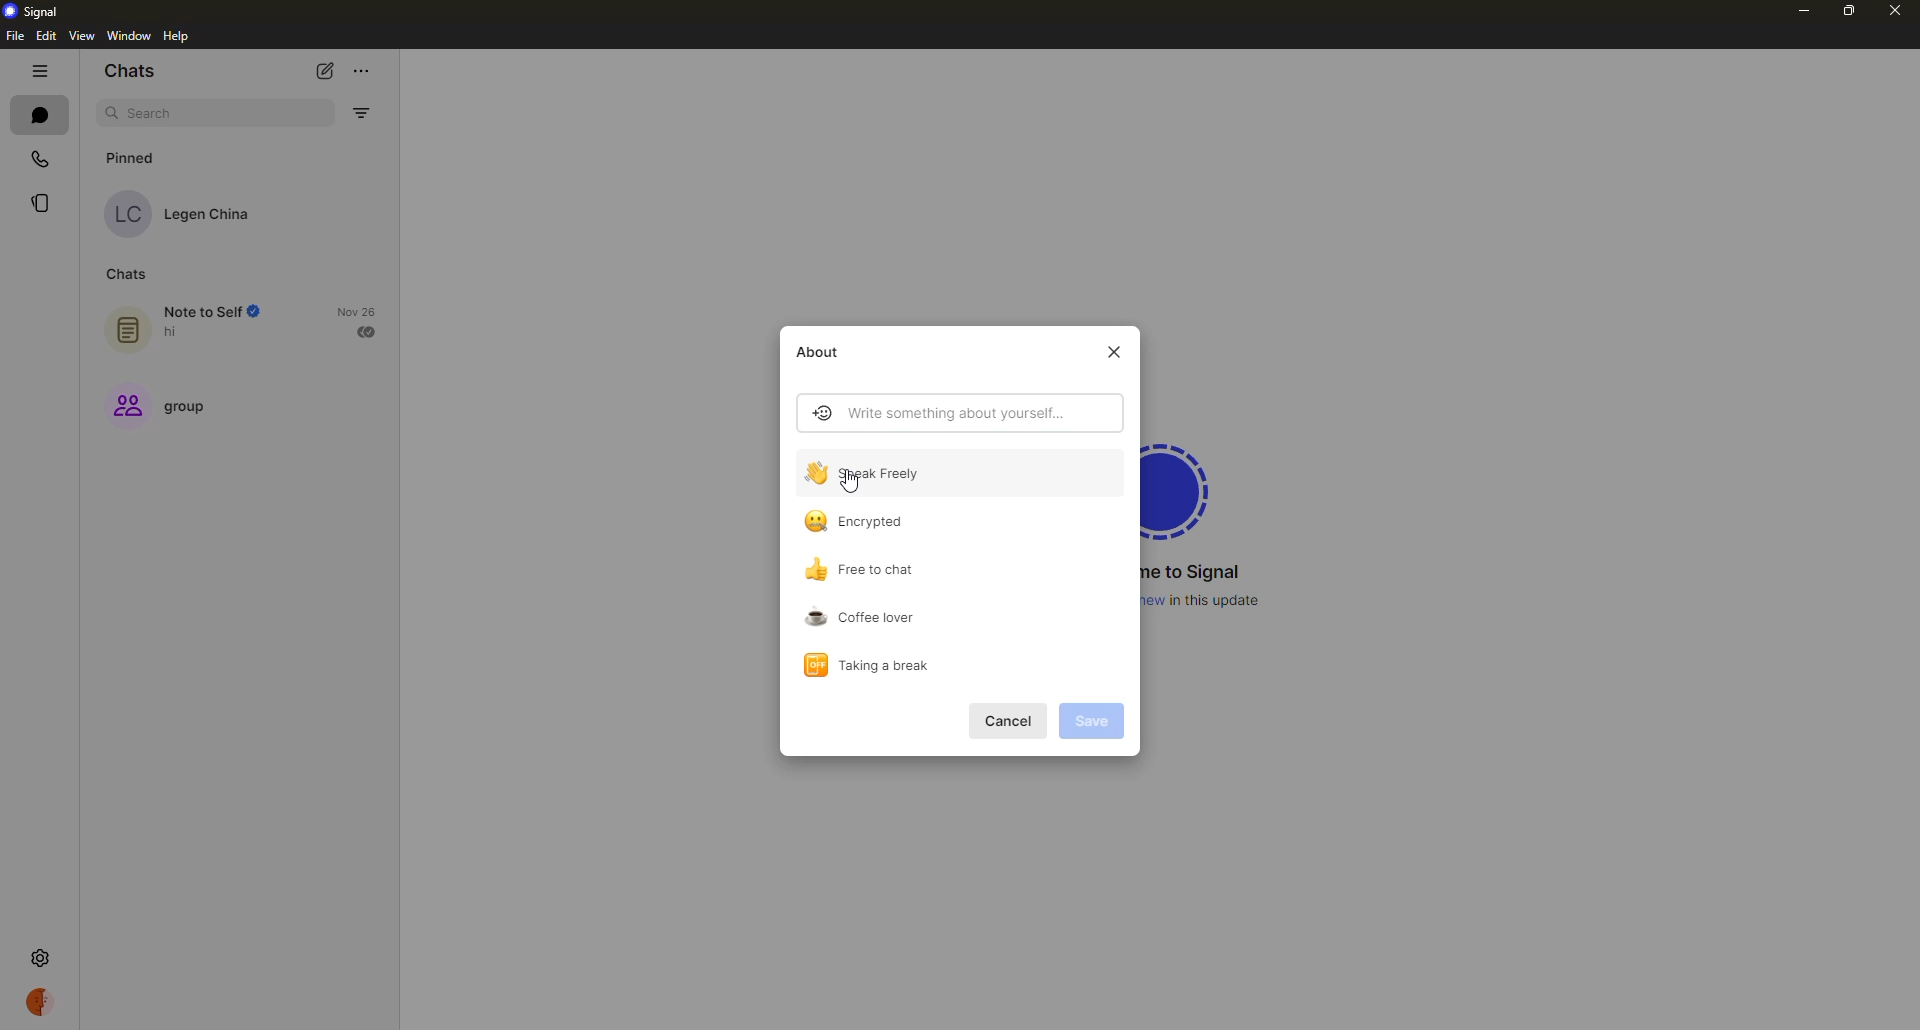 This screenshot has height=1030, width=1920. I want to click on window, so click(130, 36).